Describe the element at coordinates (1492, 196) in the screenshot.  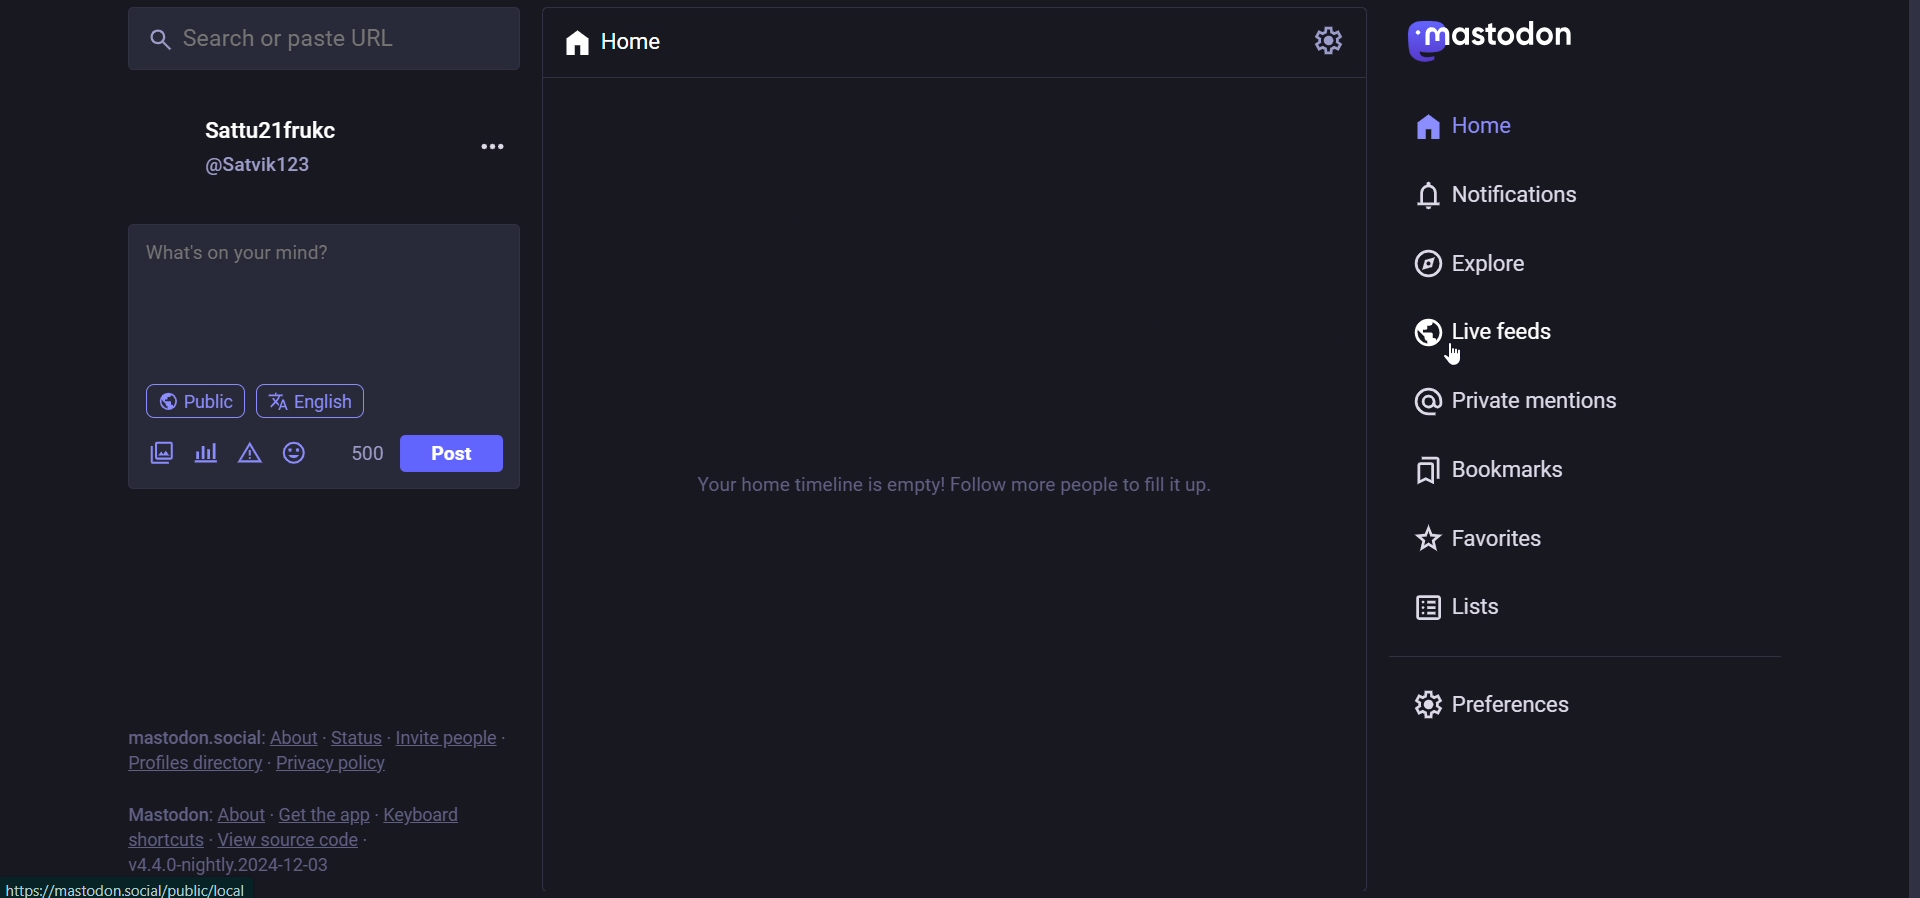
I see `notification` at that location.